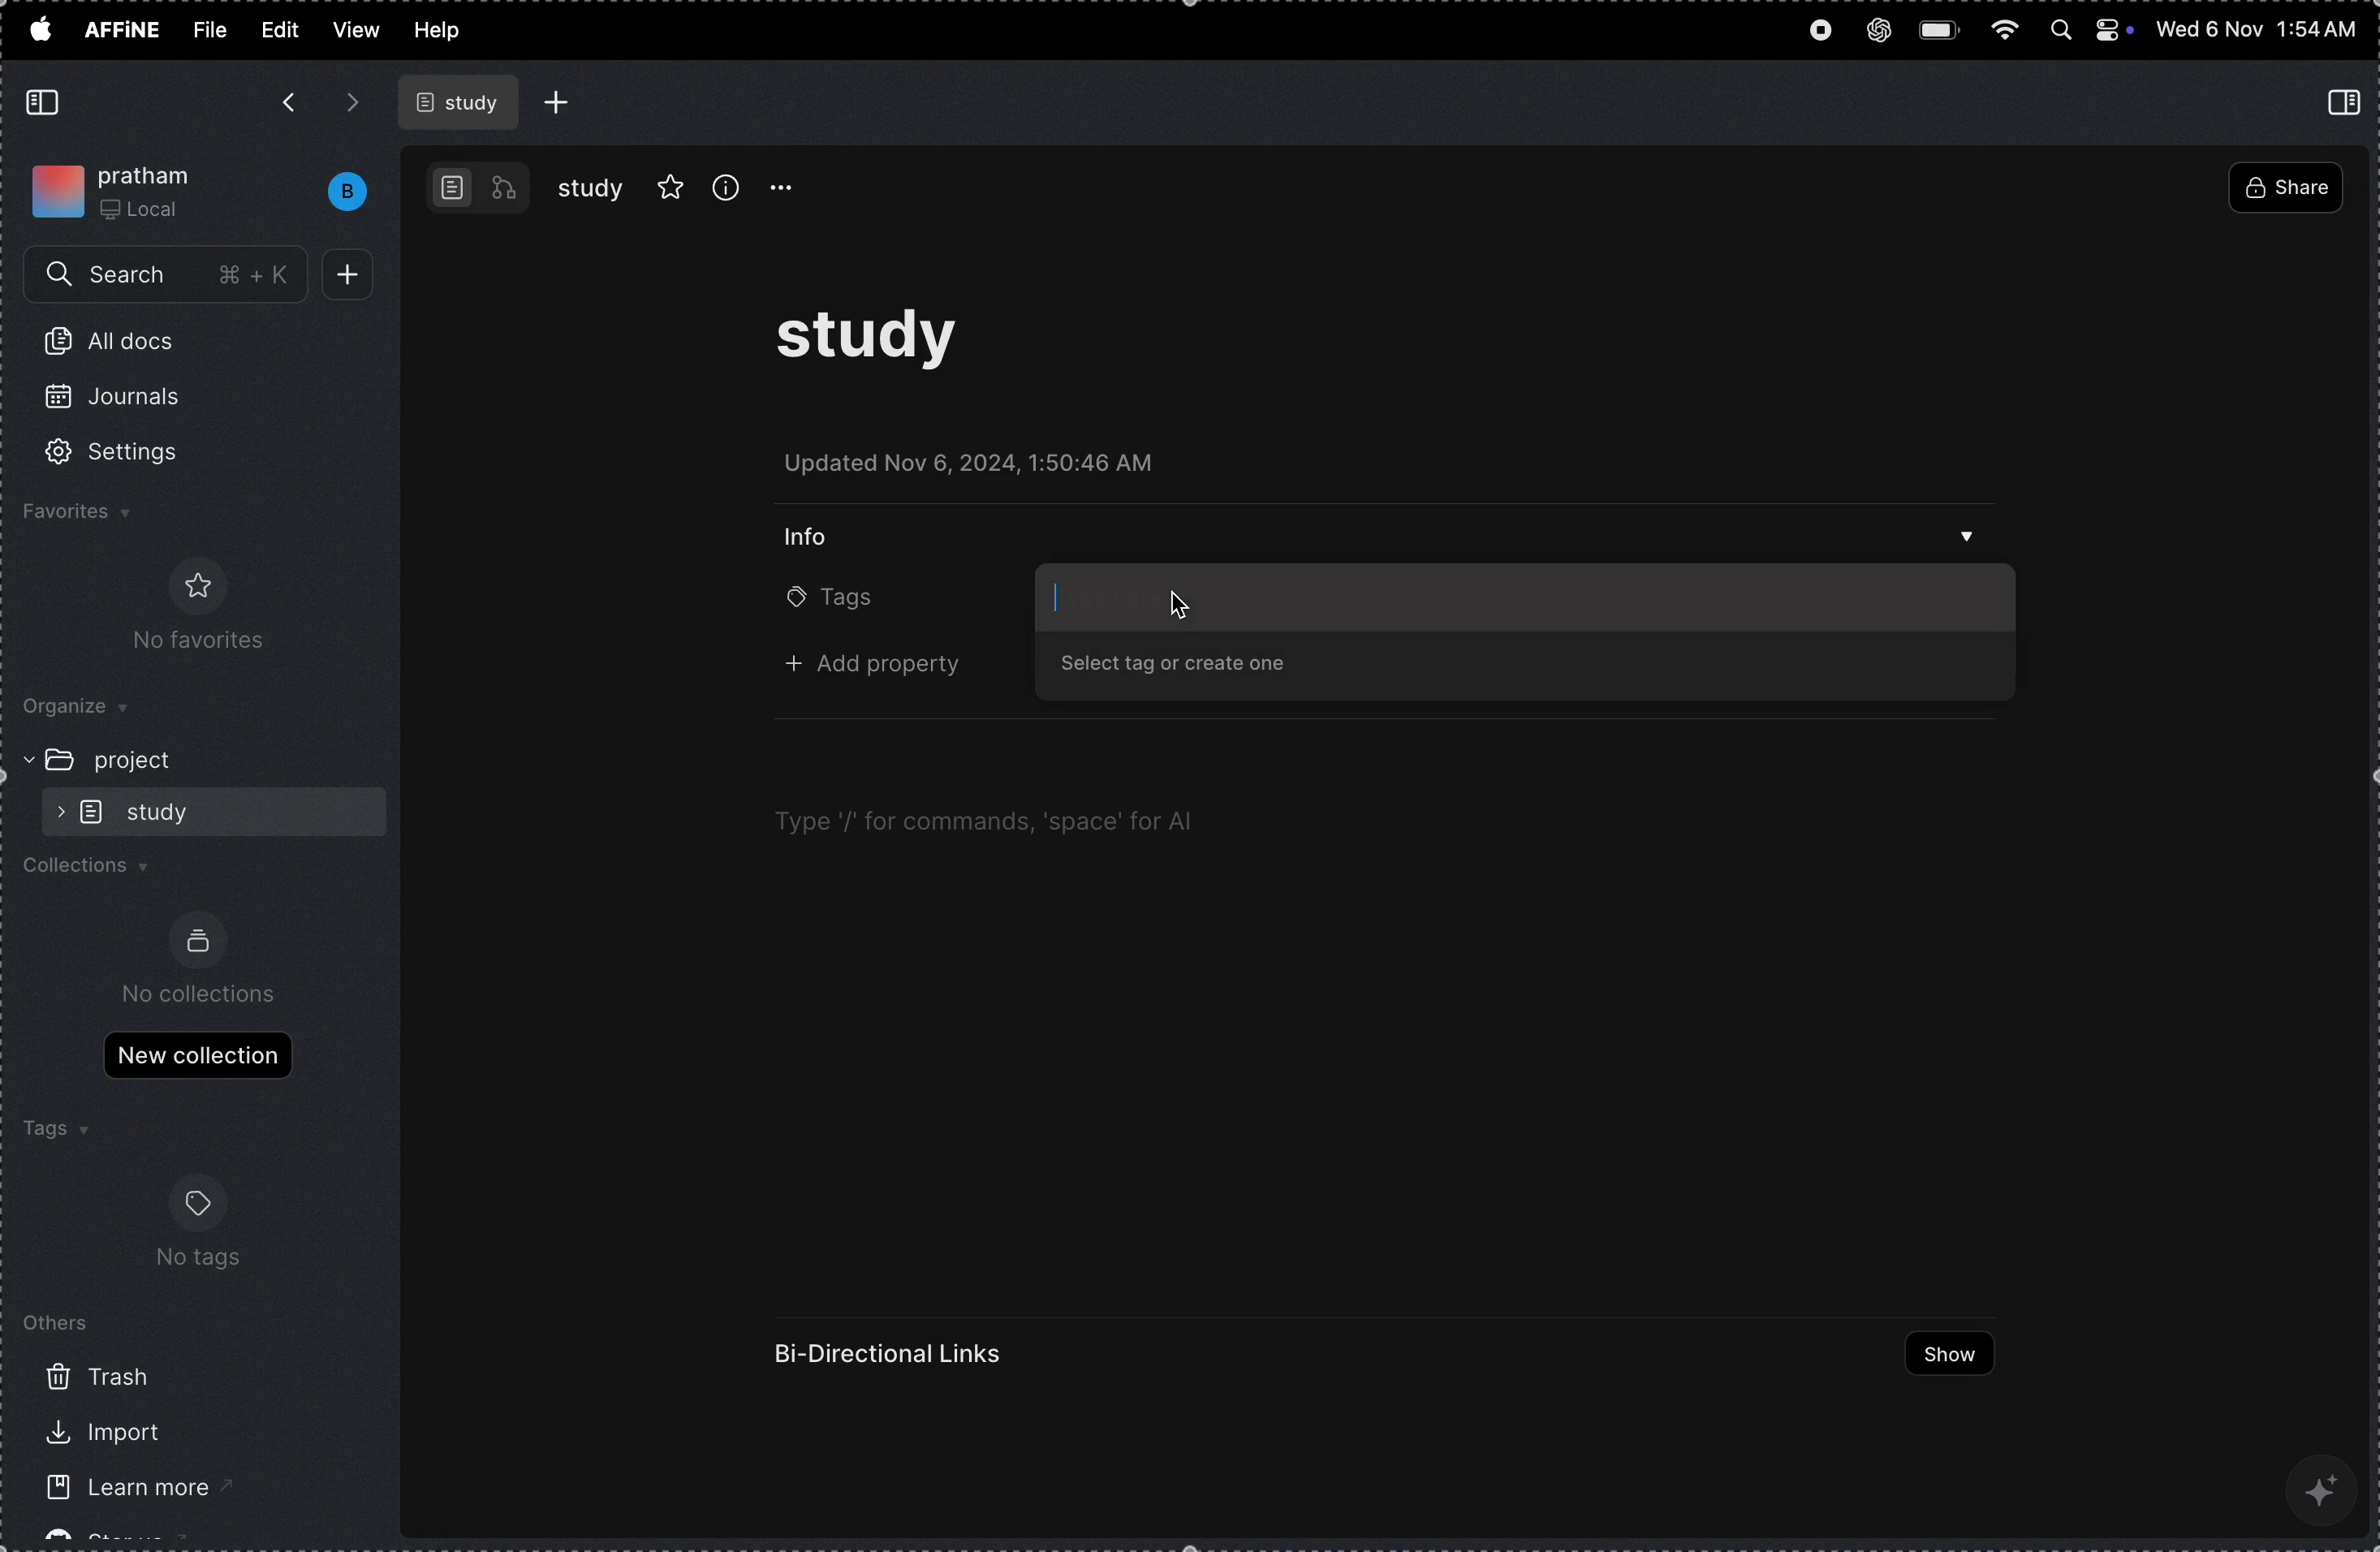 Image resolution: width=2380 pixels, height=1552 pixels. Describe the element at coordinates (187, 643) in the screenshot. I see `No favorites` at that location.